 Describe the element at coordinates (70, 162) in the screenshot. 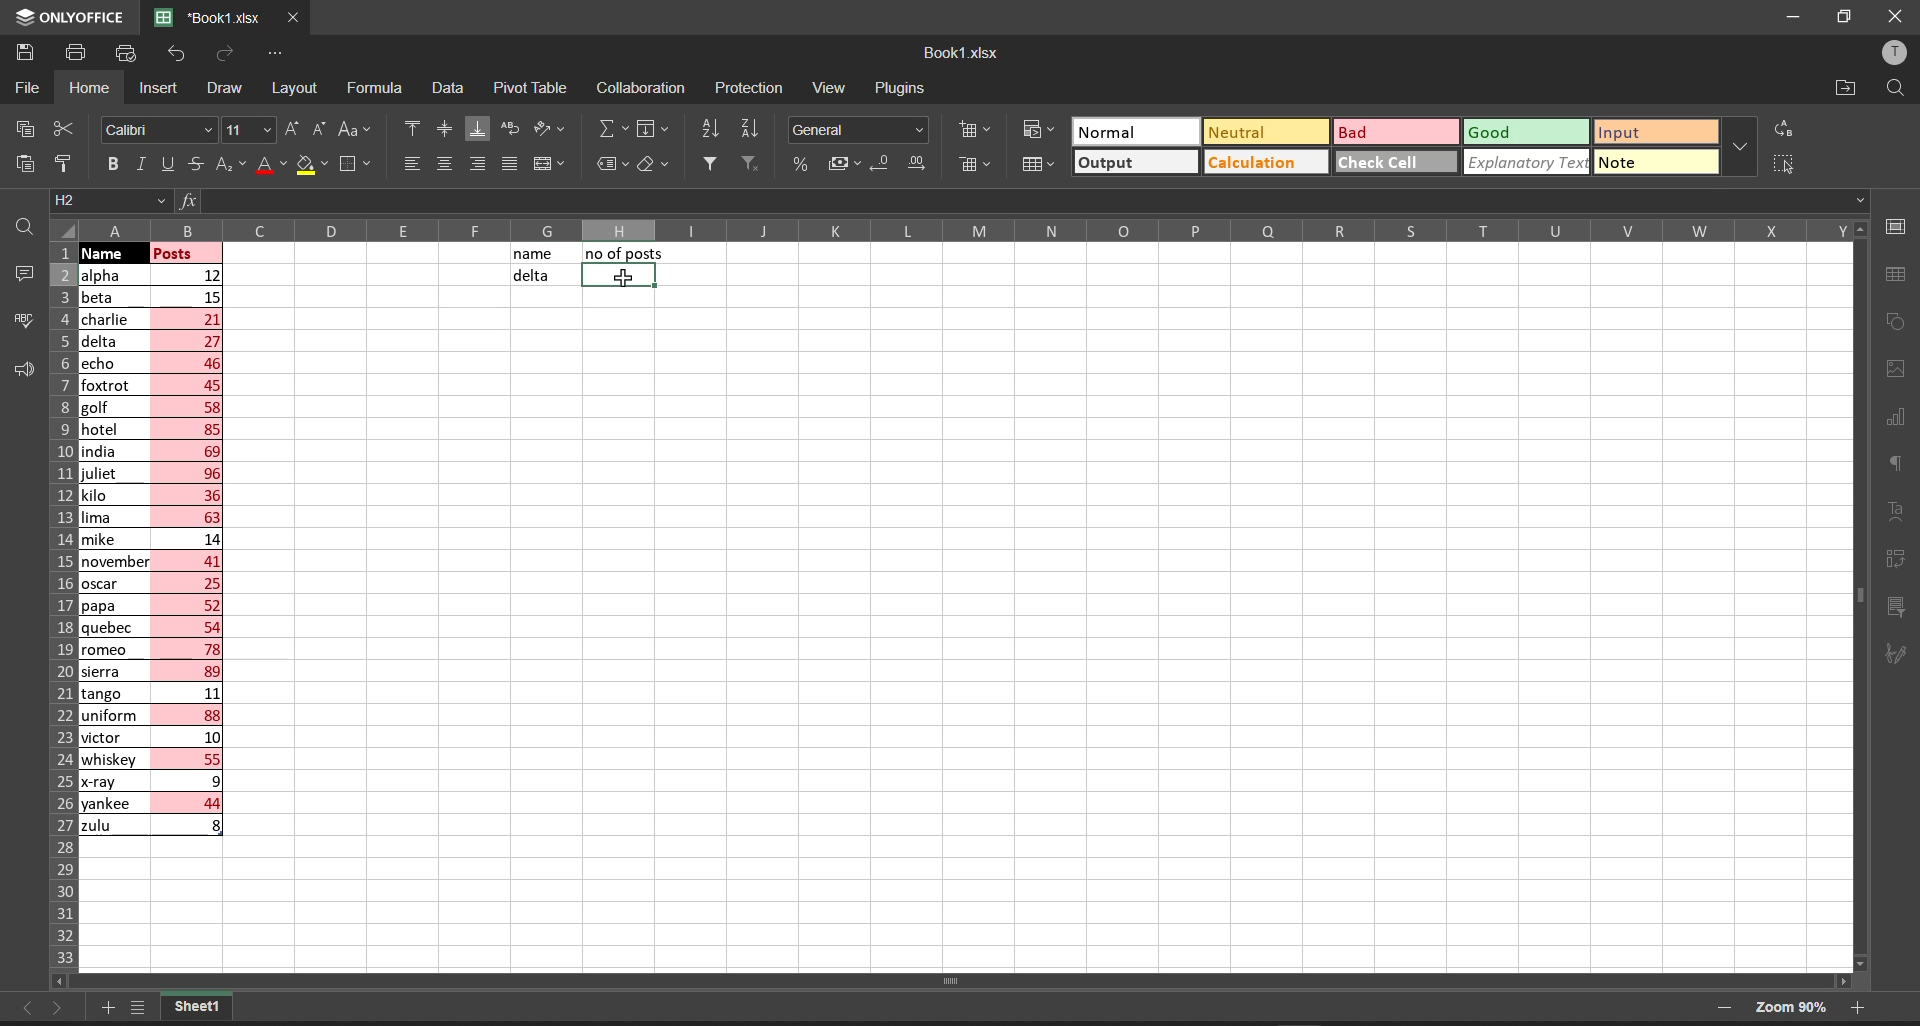

I see `copy style` at that location.